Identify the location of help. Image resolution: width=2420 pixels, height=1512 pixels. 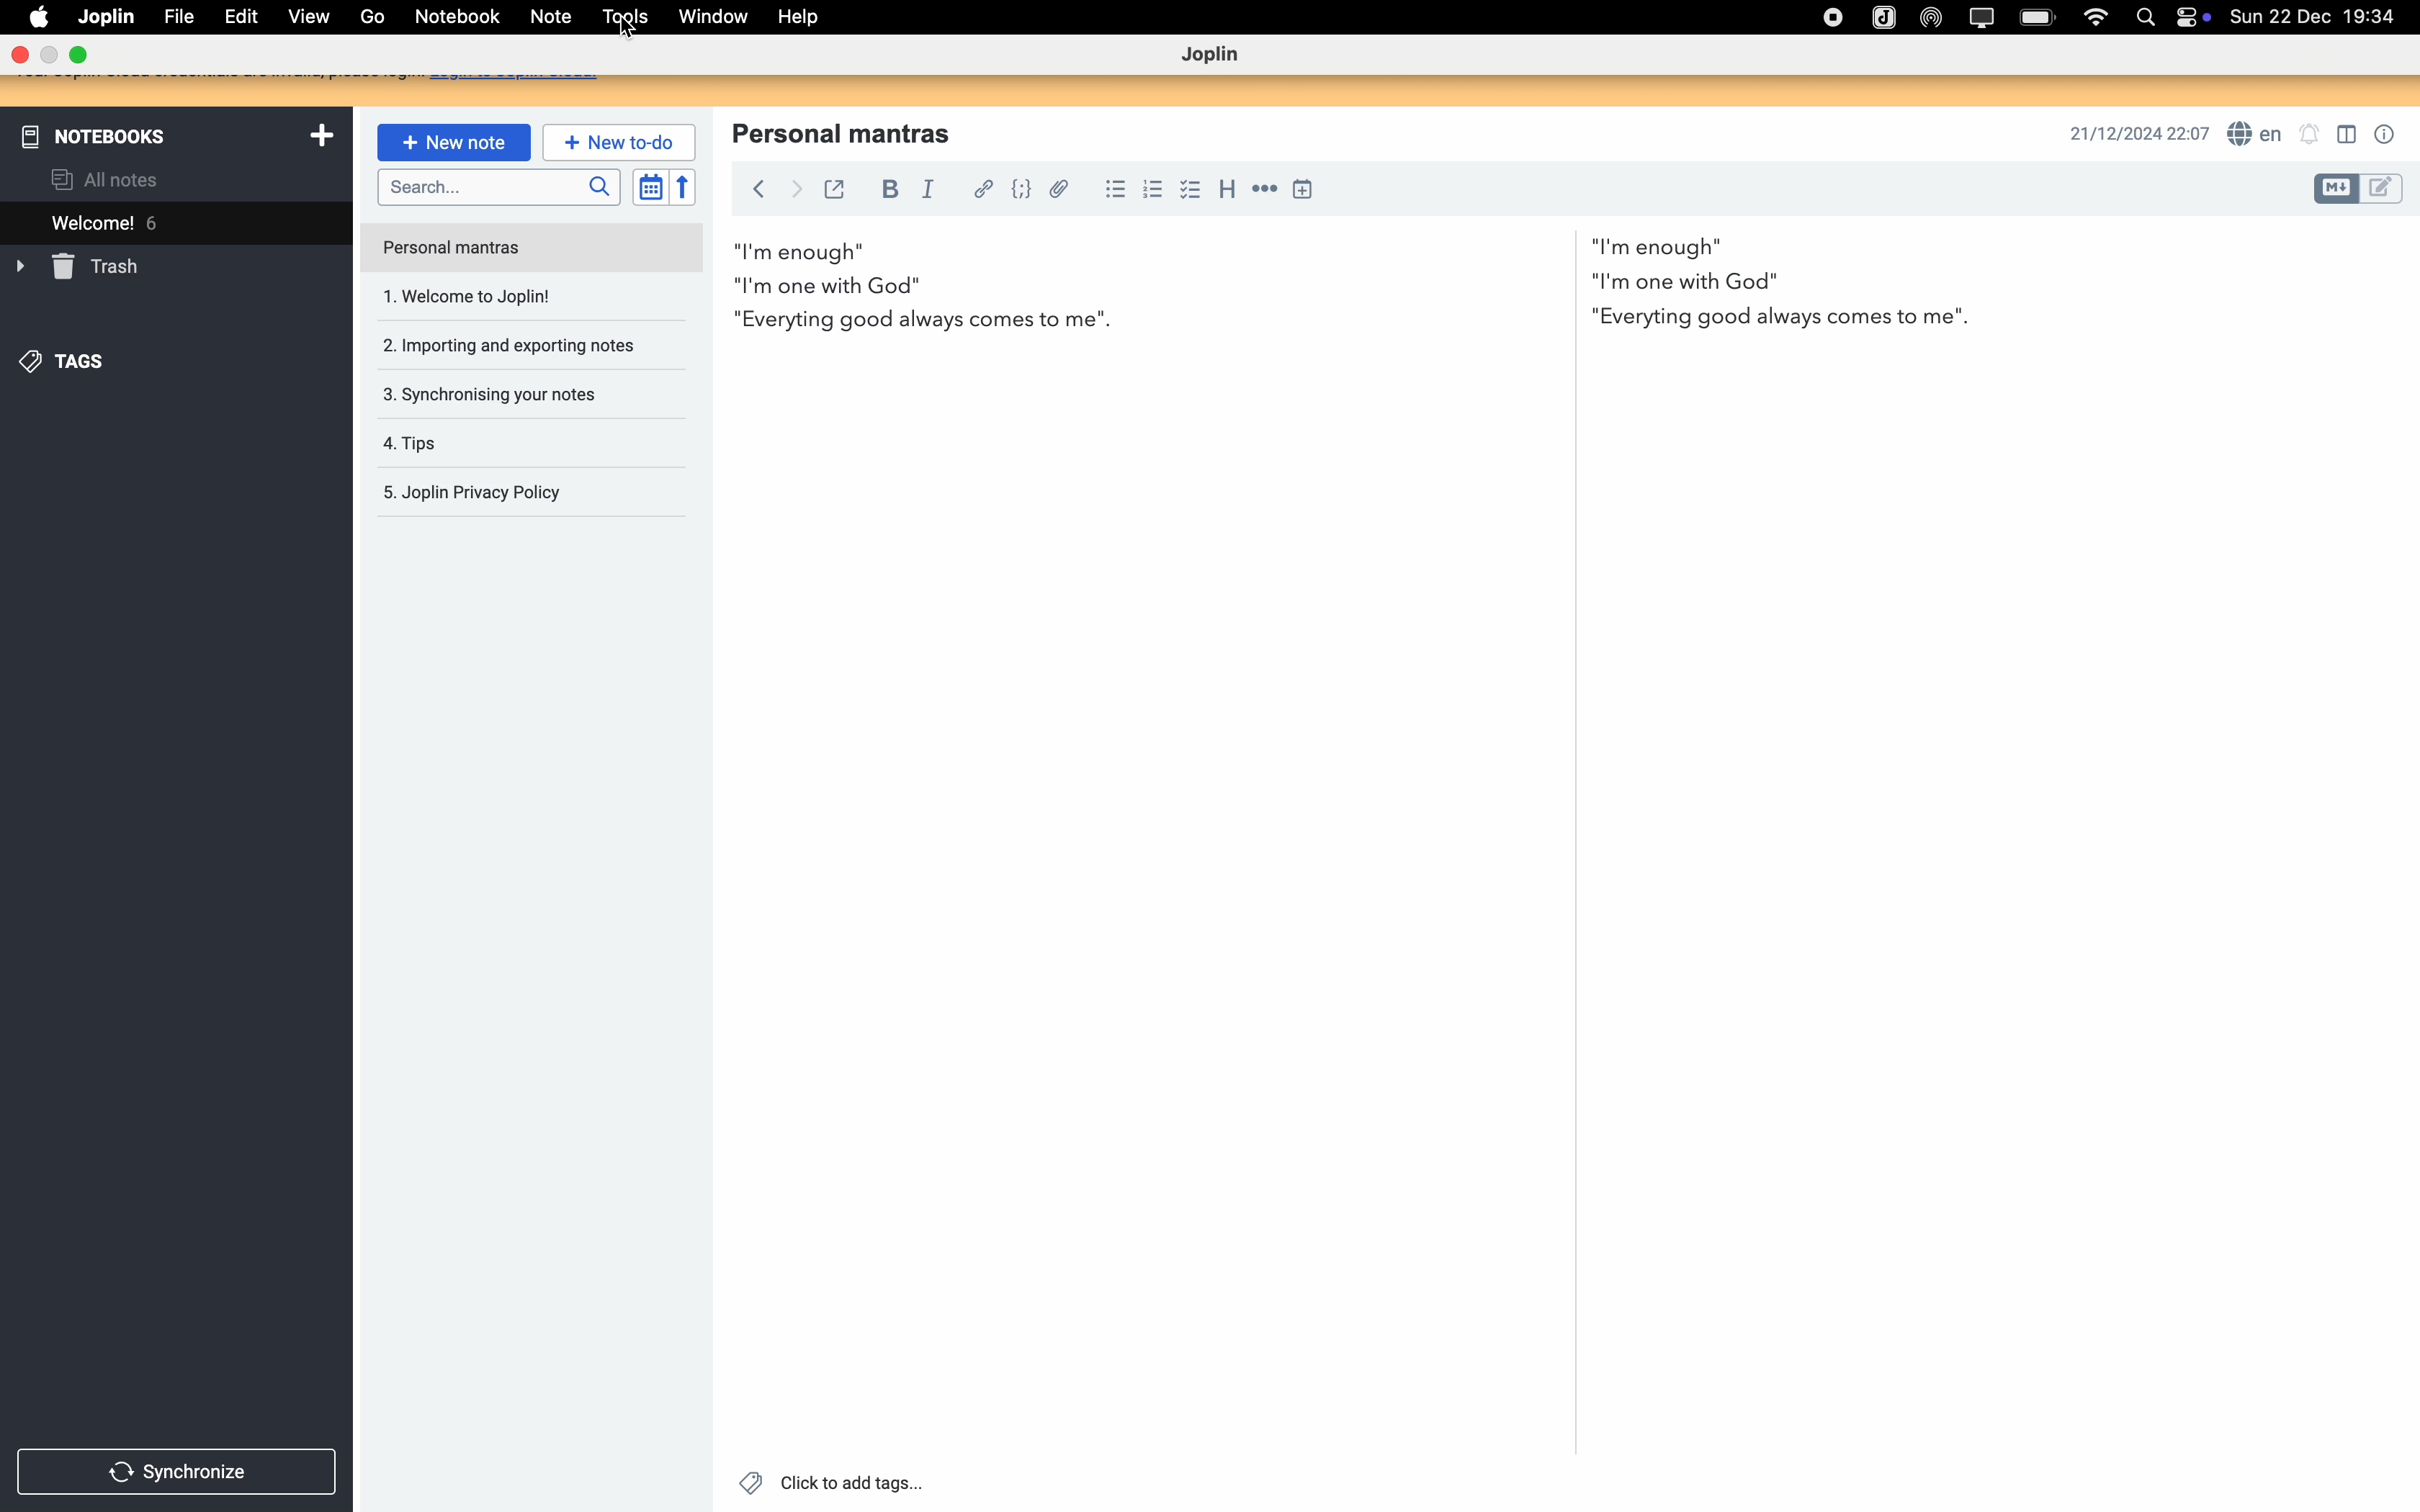
(808, 19).